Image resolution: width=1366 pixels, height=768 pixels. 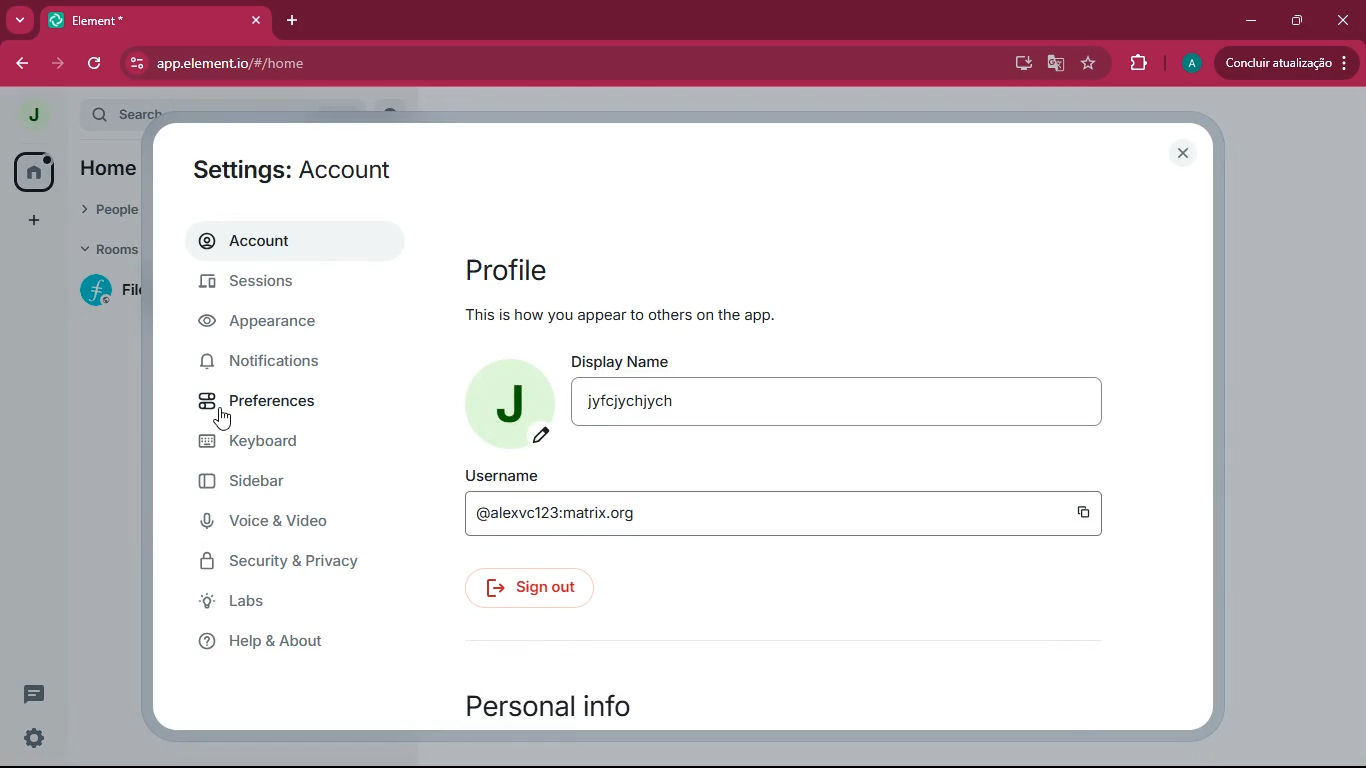 What do you see at coordinates (300, 287) in the screenshot?
I see `sessions` at bounding box center [300, 287].